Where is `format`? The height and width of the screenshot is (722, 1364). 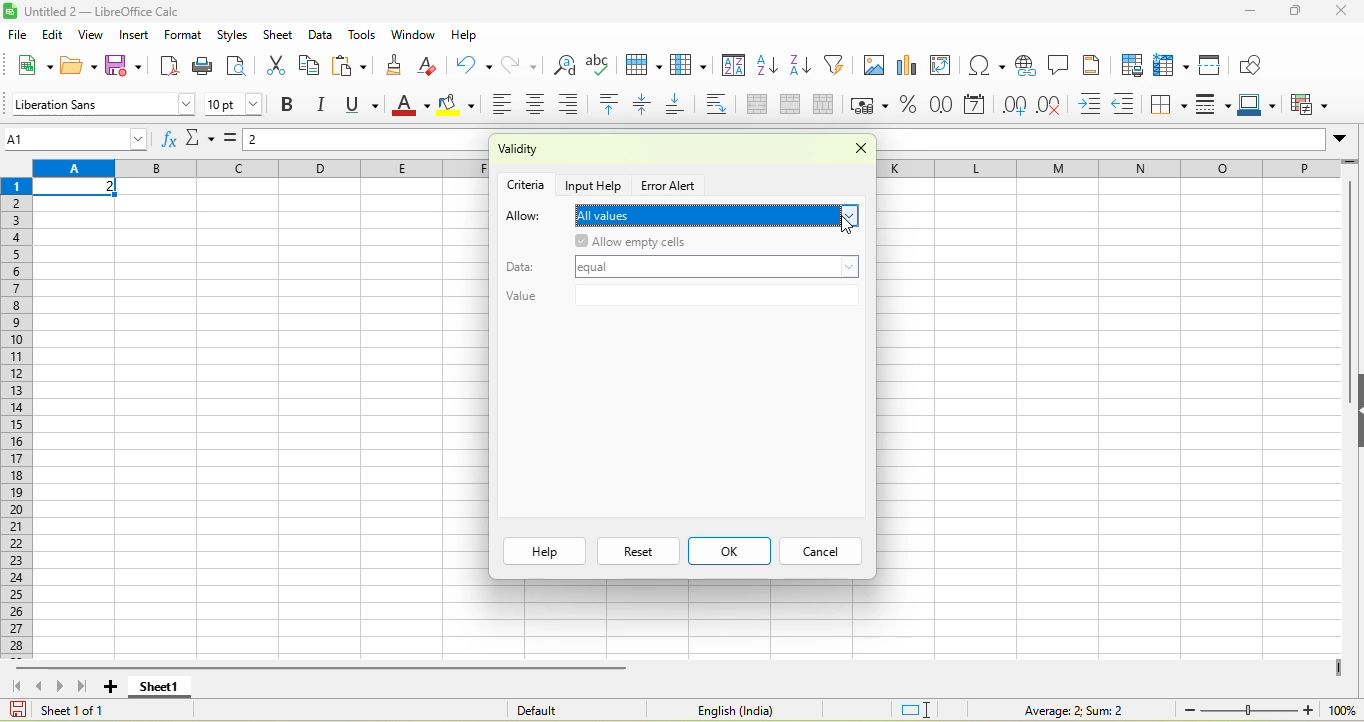
format is located at coordinates (186, 34).